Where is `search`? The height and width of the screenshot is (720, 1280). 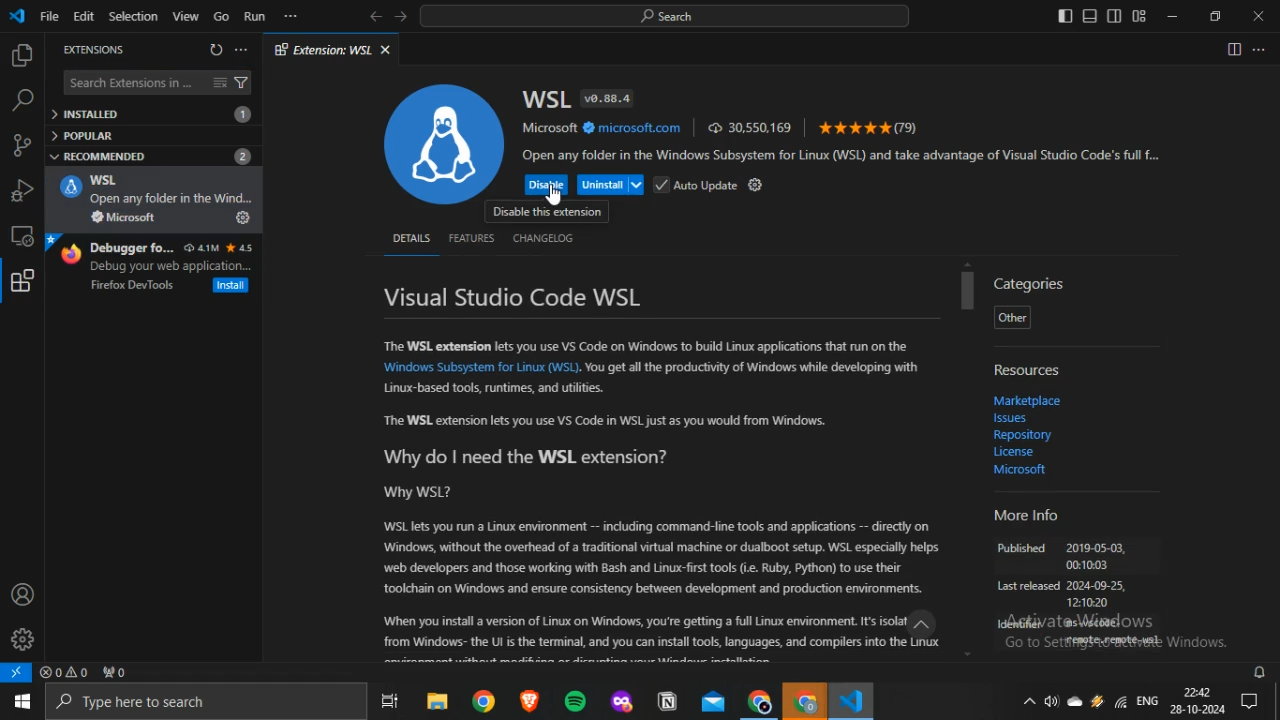
search is located at coordinates (22, 101).